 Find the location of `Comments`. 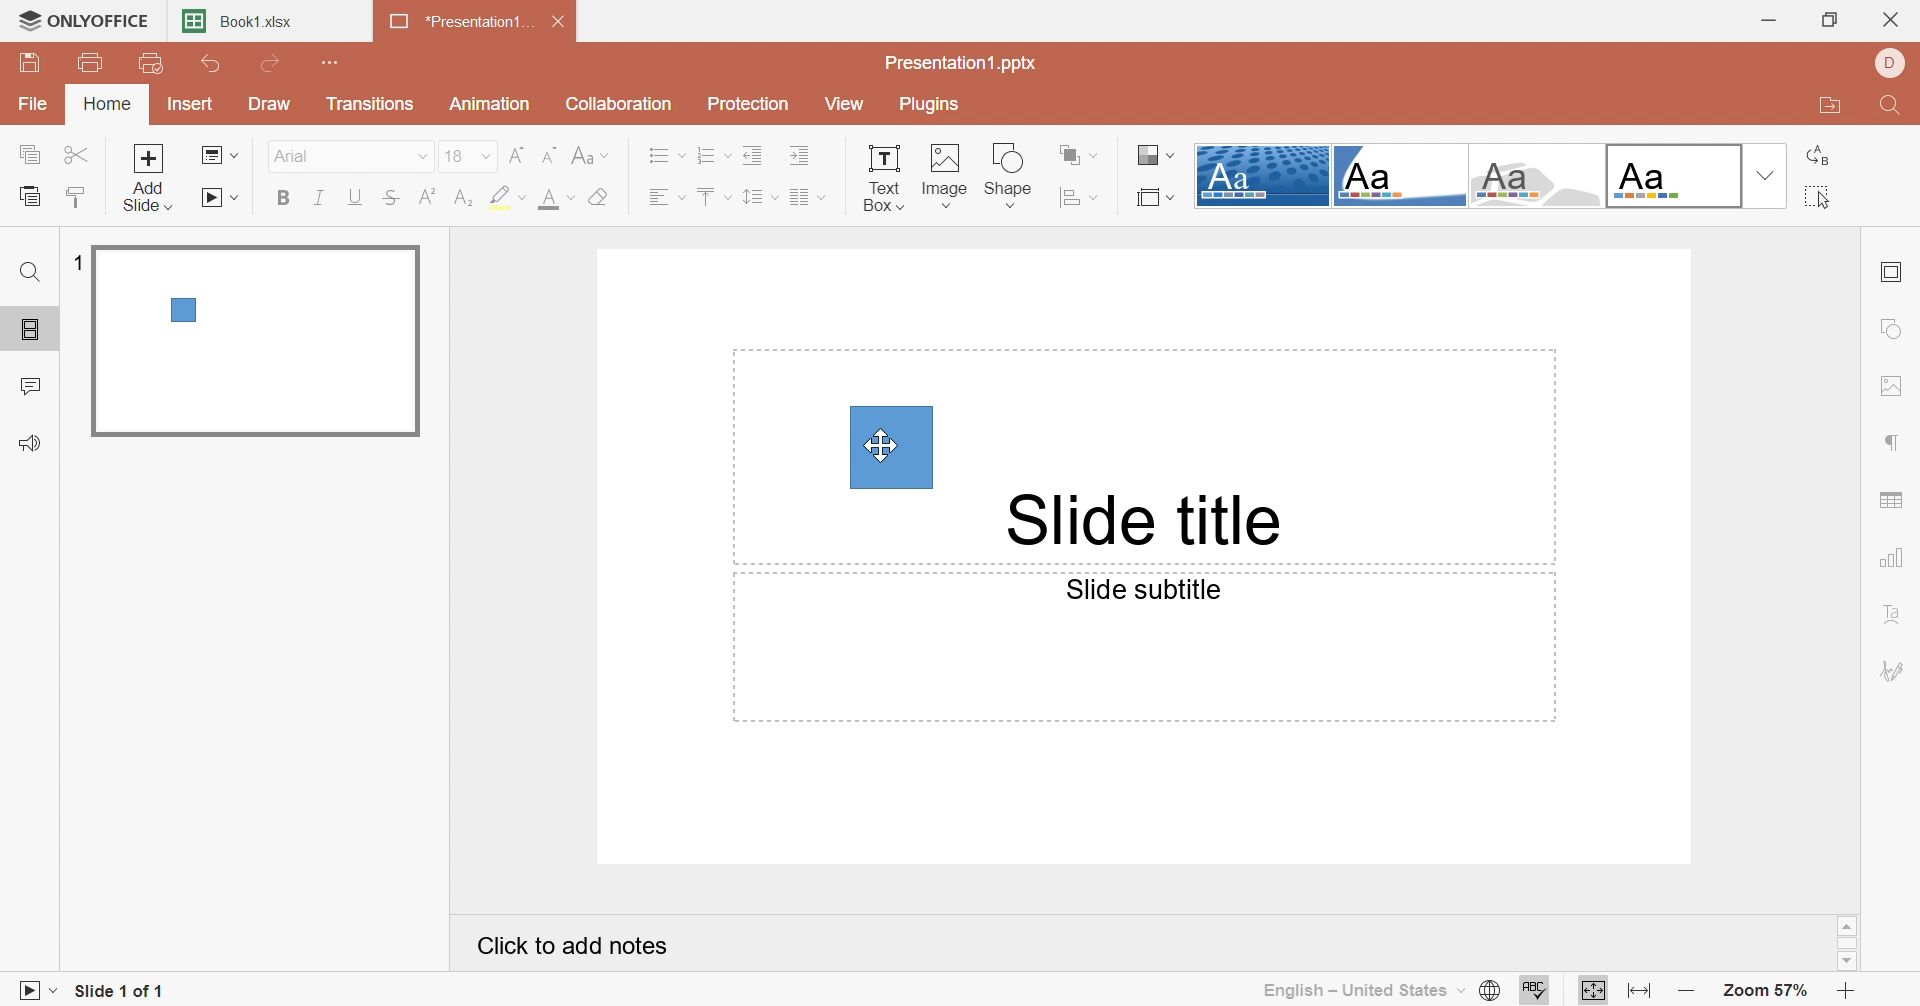

Comments is located at coordinates (29, 387).